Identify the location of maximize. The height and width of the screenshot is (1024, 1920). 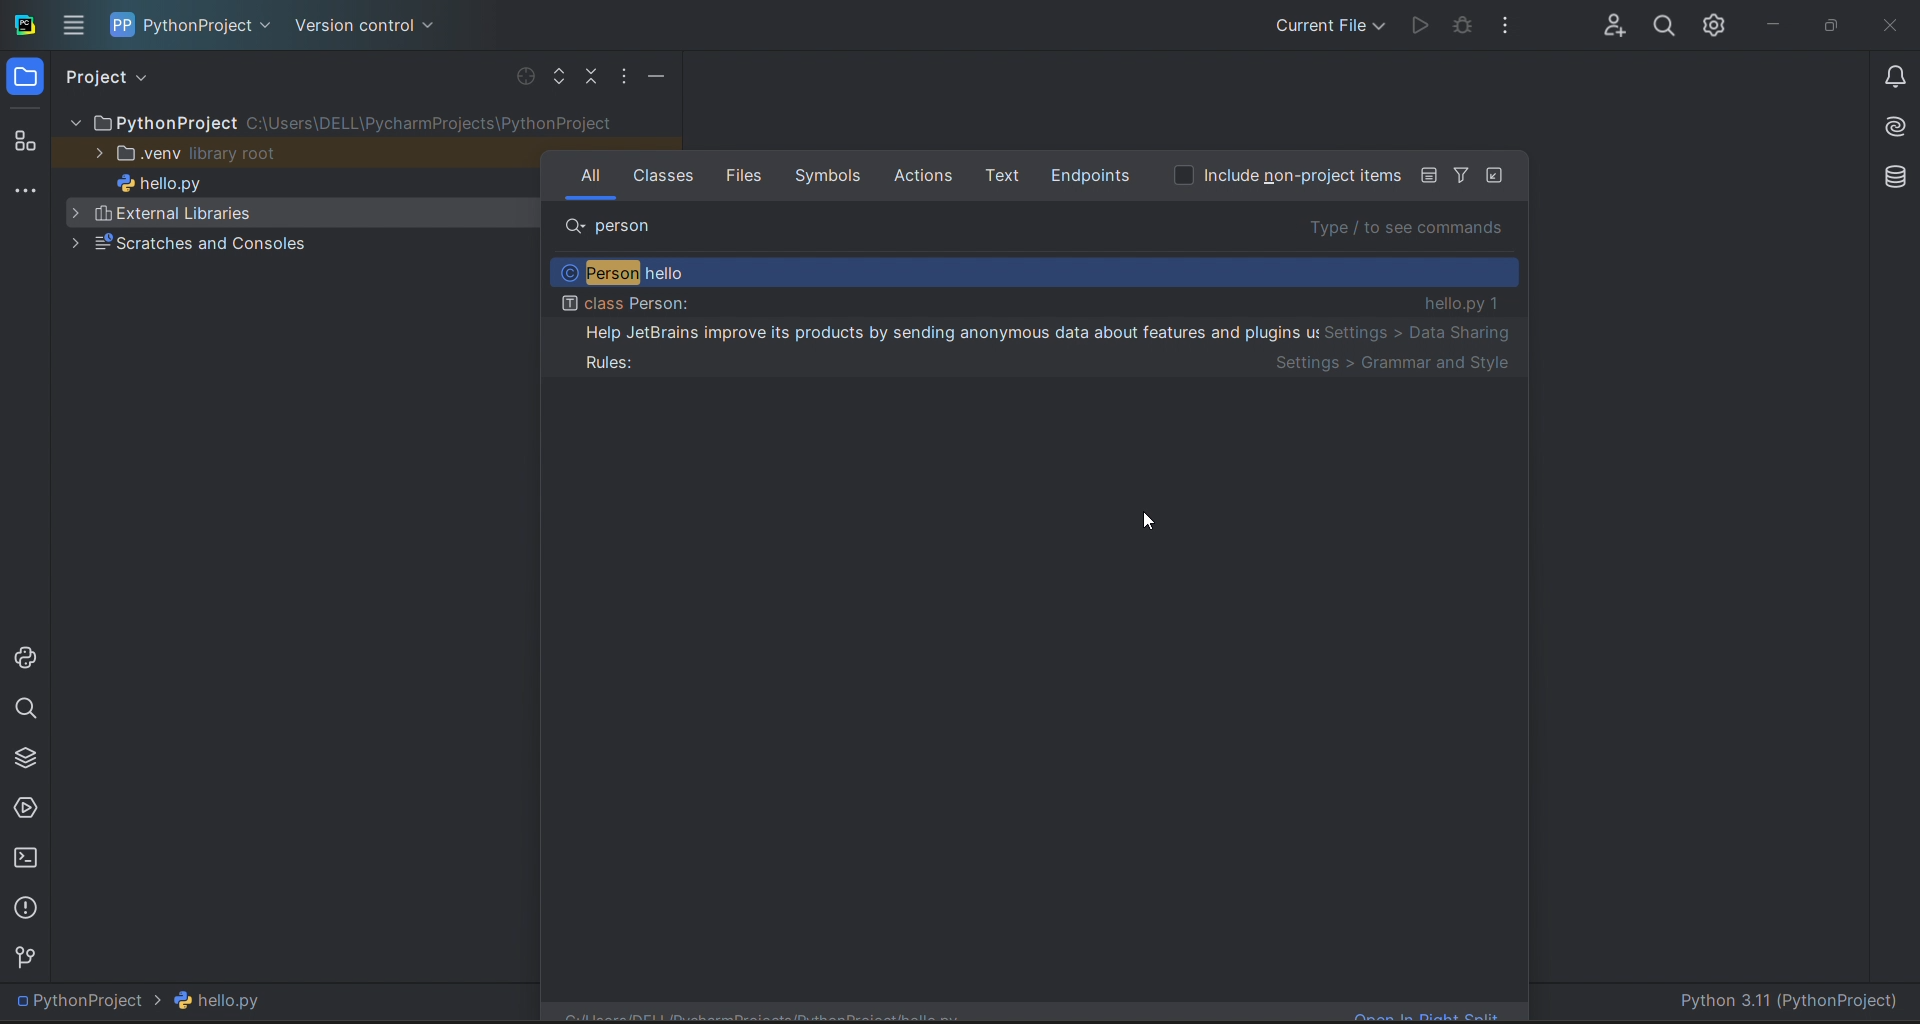
(1830, 22).